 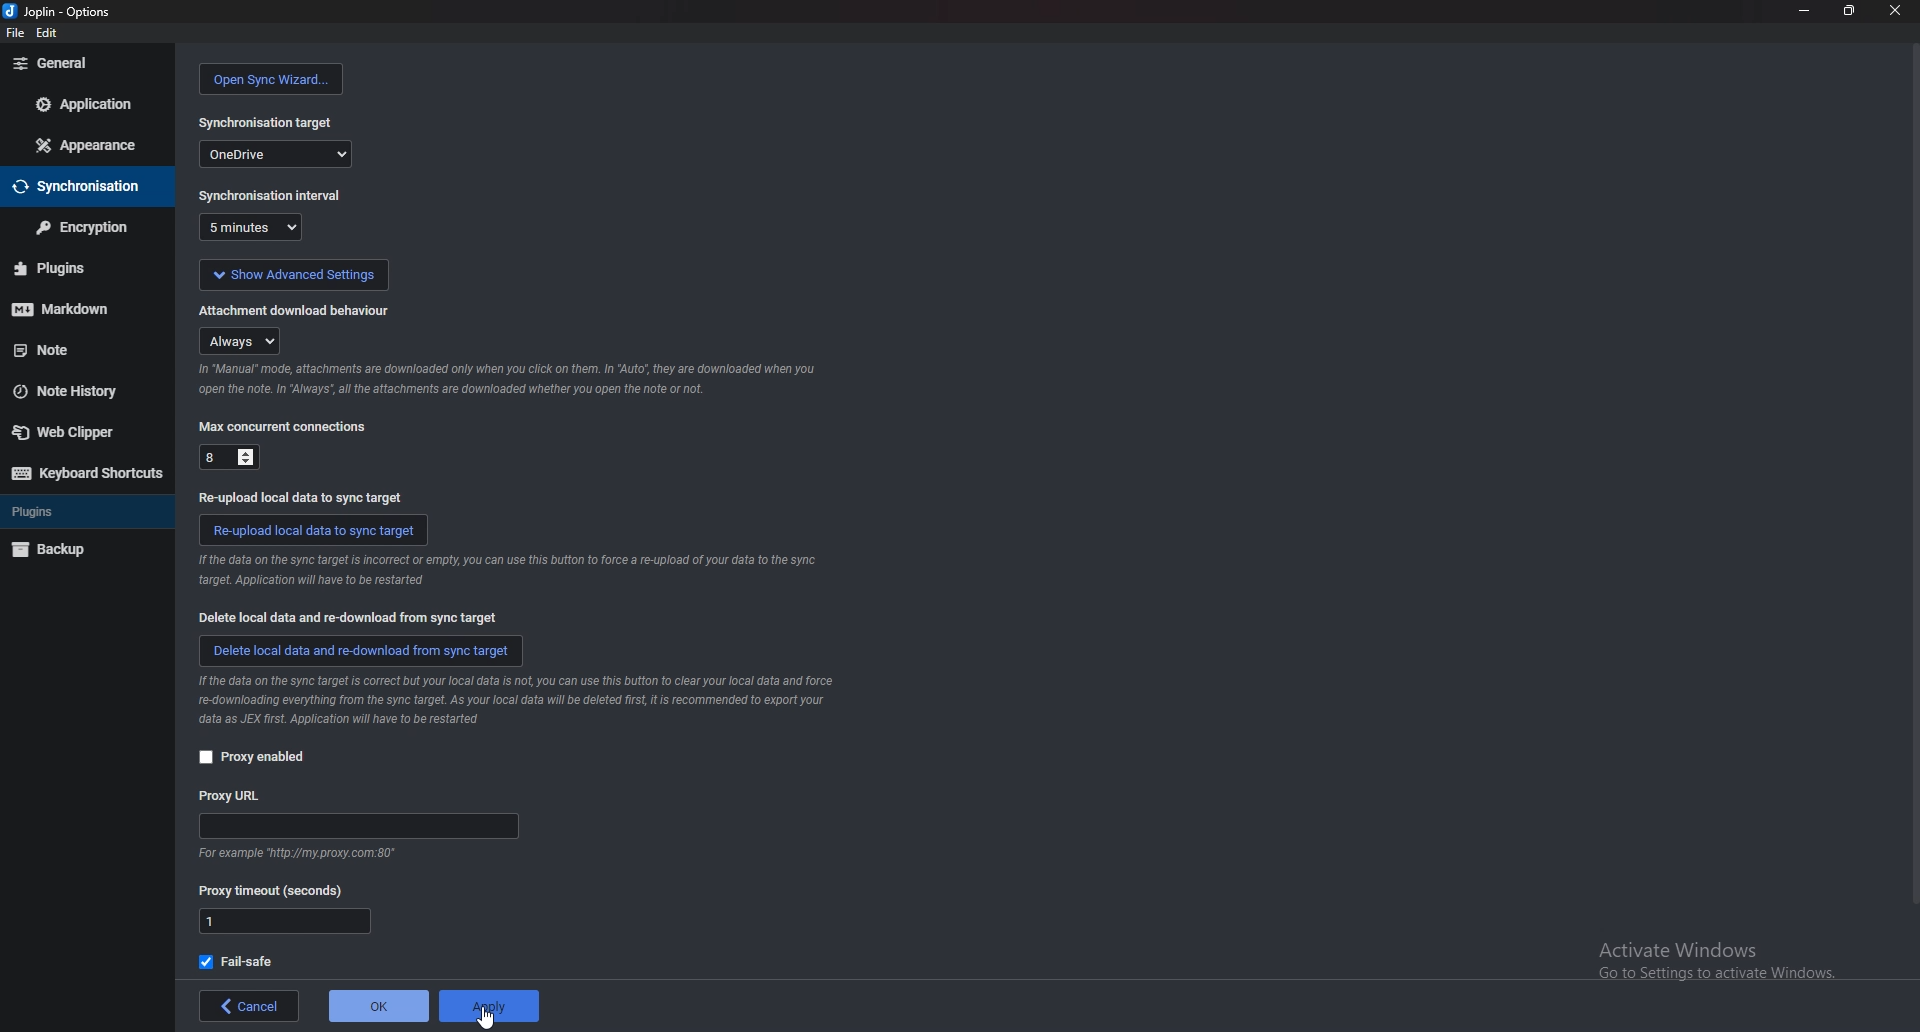 I want to click on close, so click(x=1894, y=9).